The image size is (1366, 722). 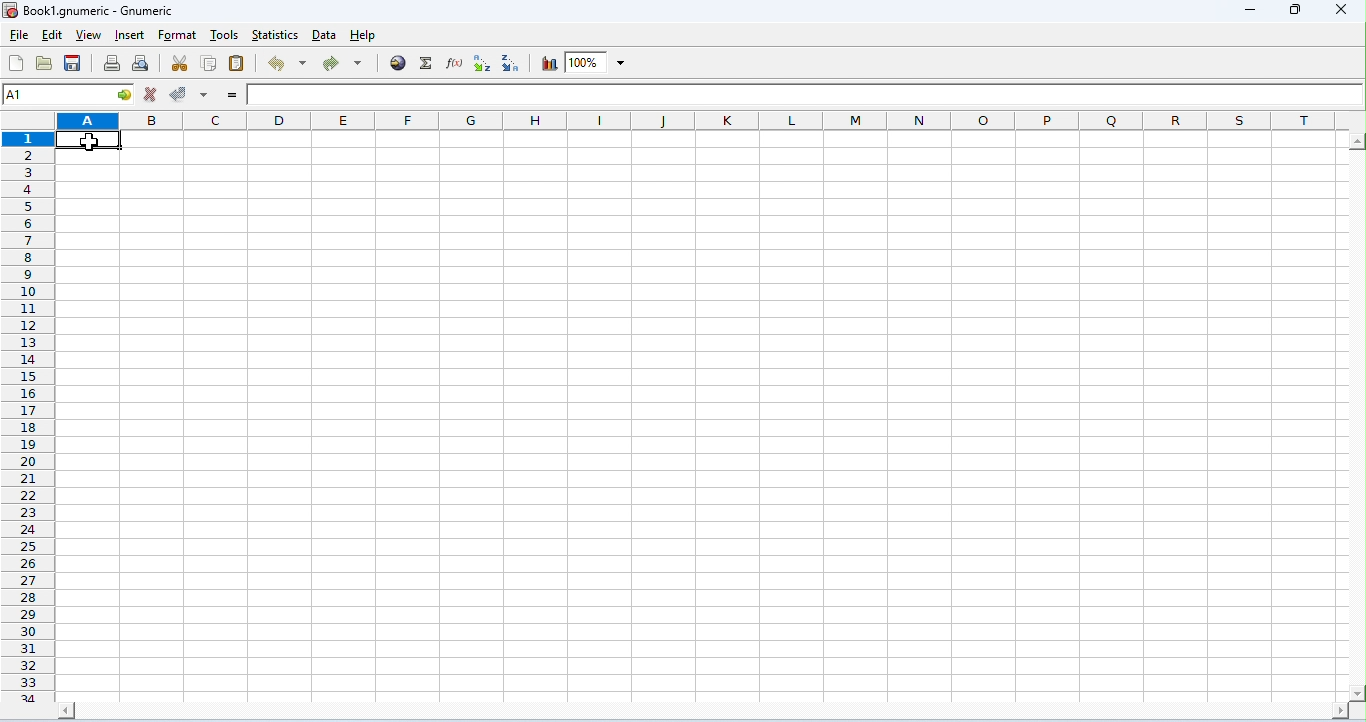 What do you see at coordinates (705, 684) in the screenshot?
I see `space for horizontal scroll bar` at bounding box center [705, 684].